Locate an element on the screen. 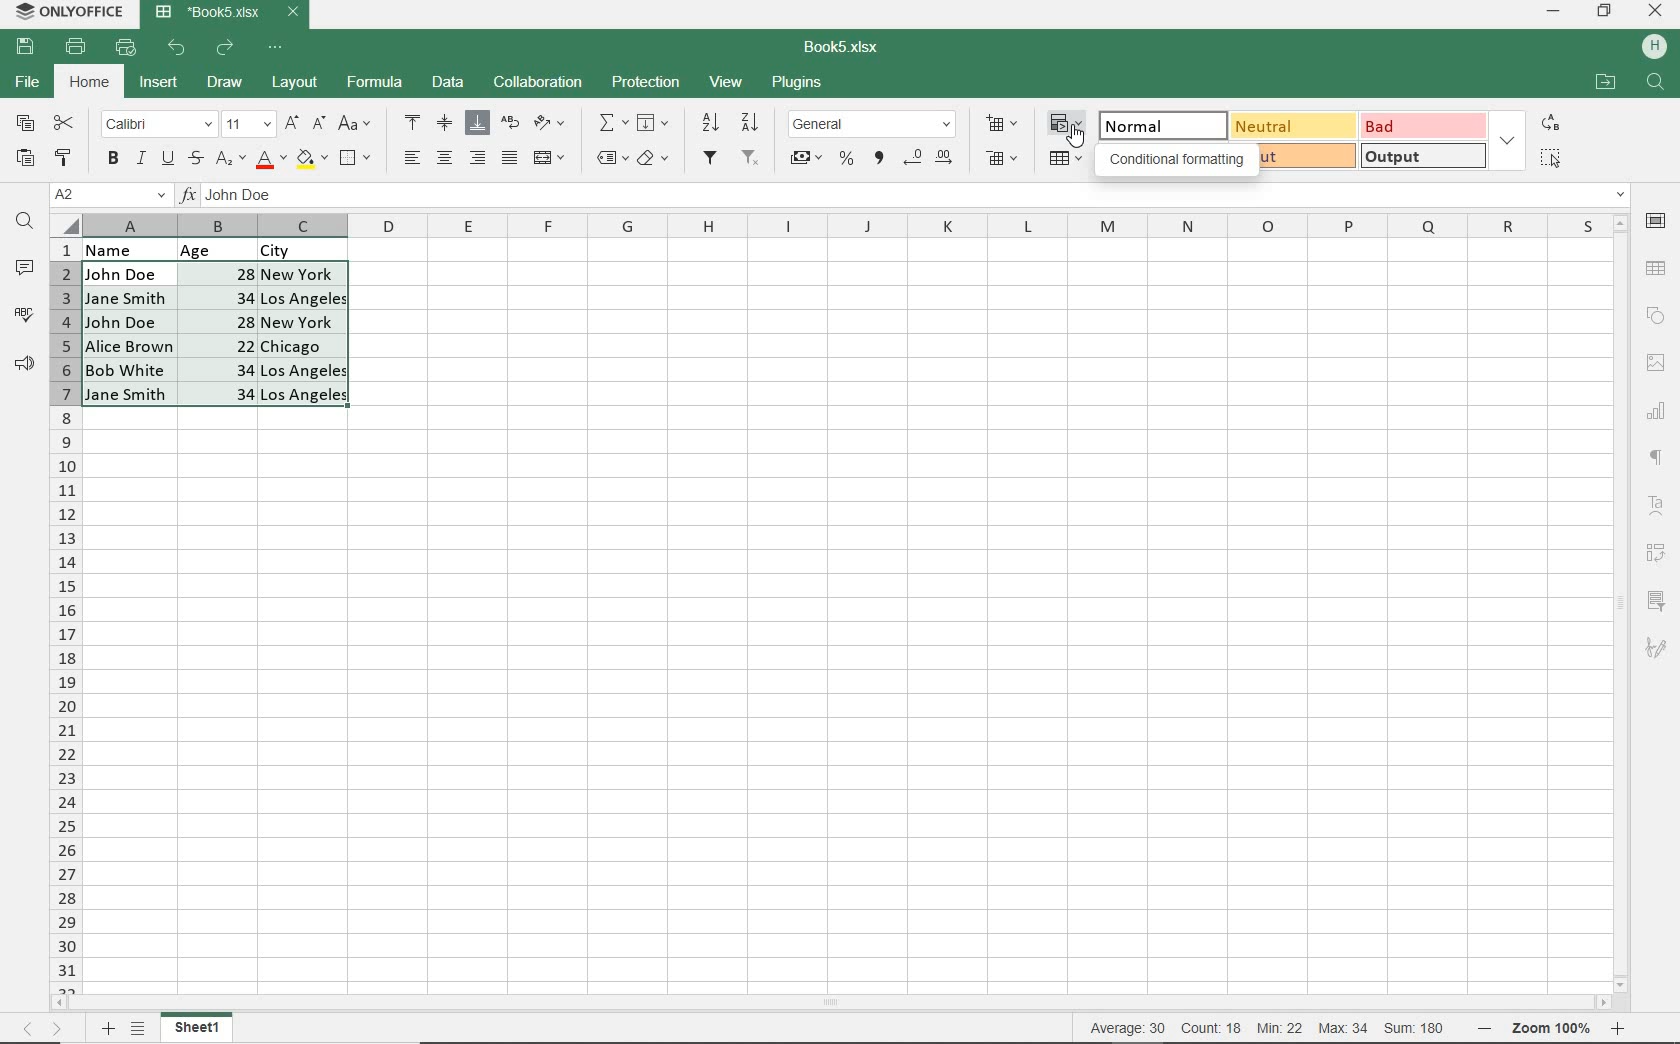 The height and width of the screenshot is (1044, 1680). max is located at coordinates (1342, 1028).